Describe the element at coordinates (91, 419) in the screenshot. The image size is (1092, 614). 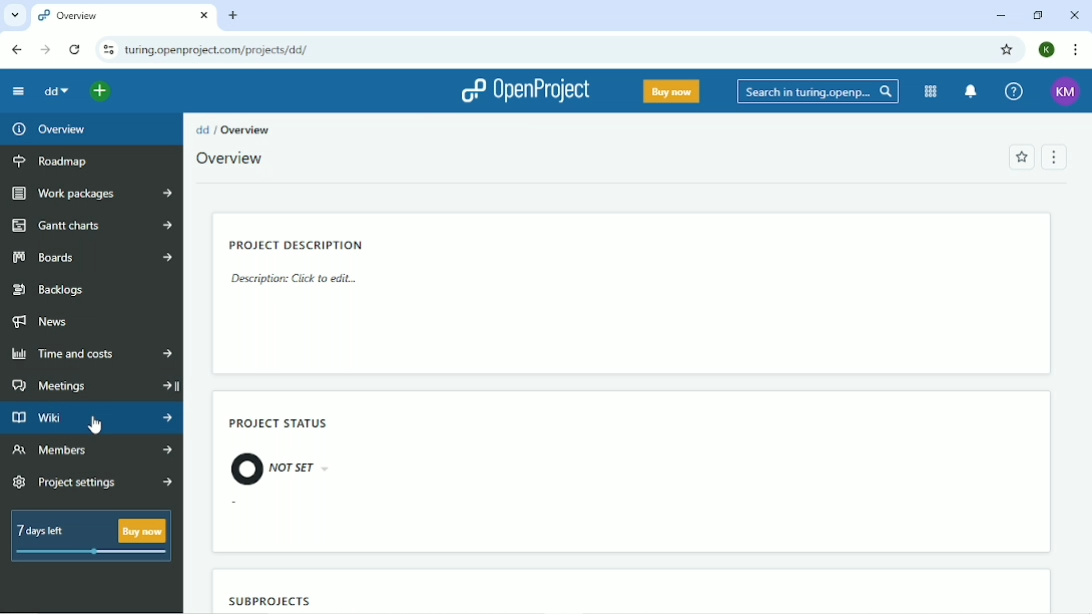
I see `Wiki` at that location.